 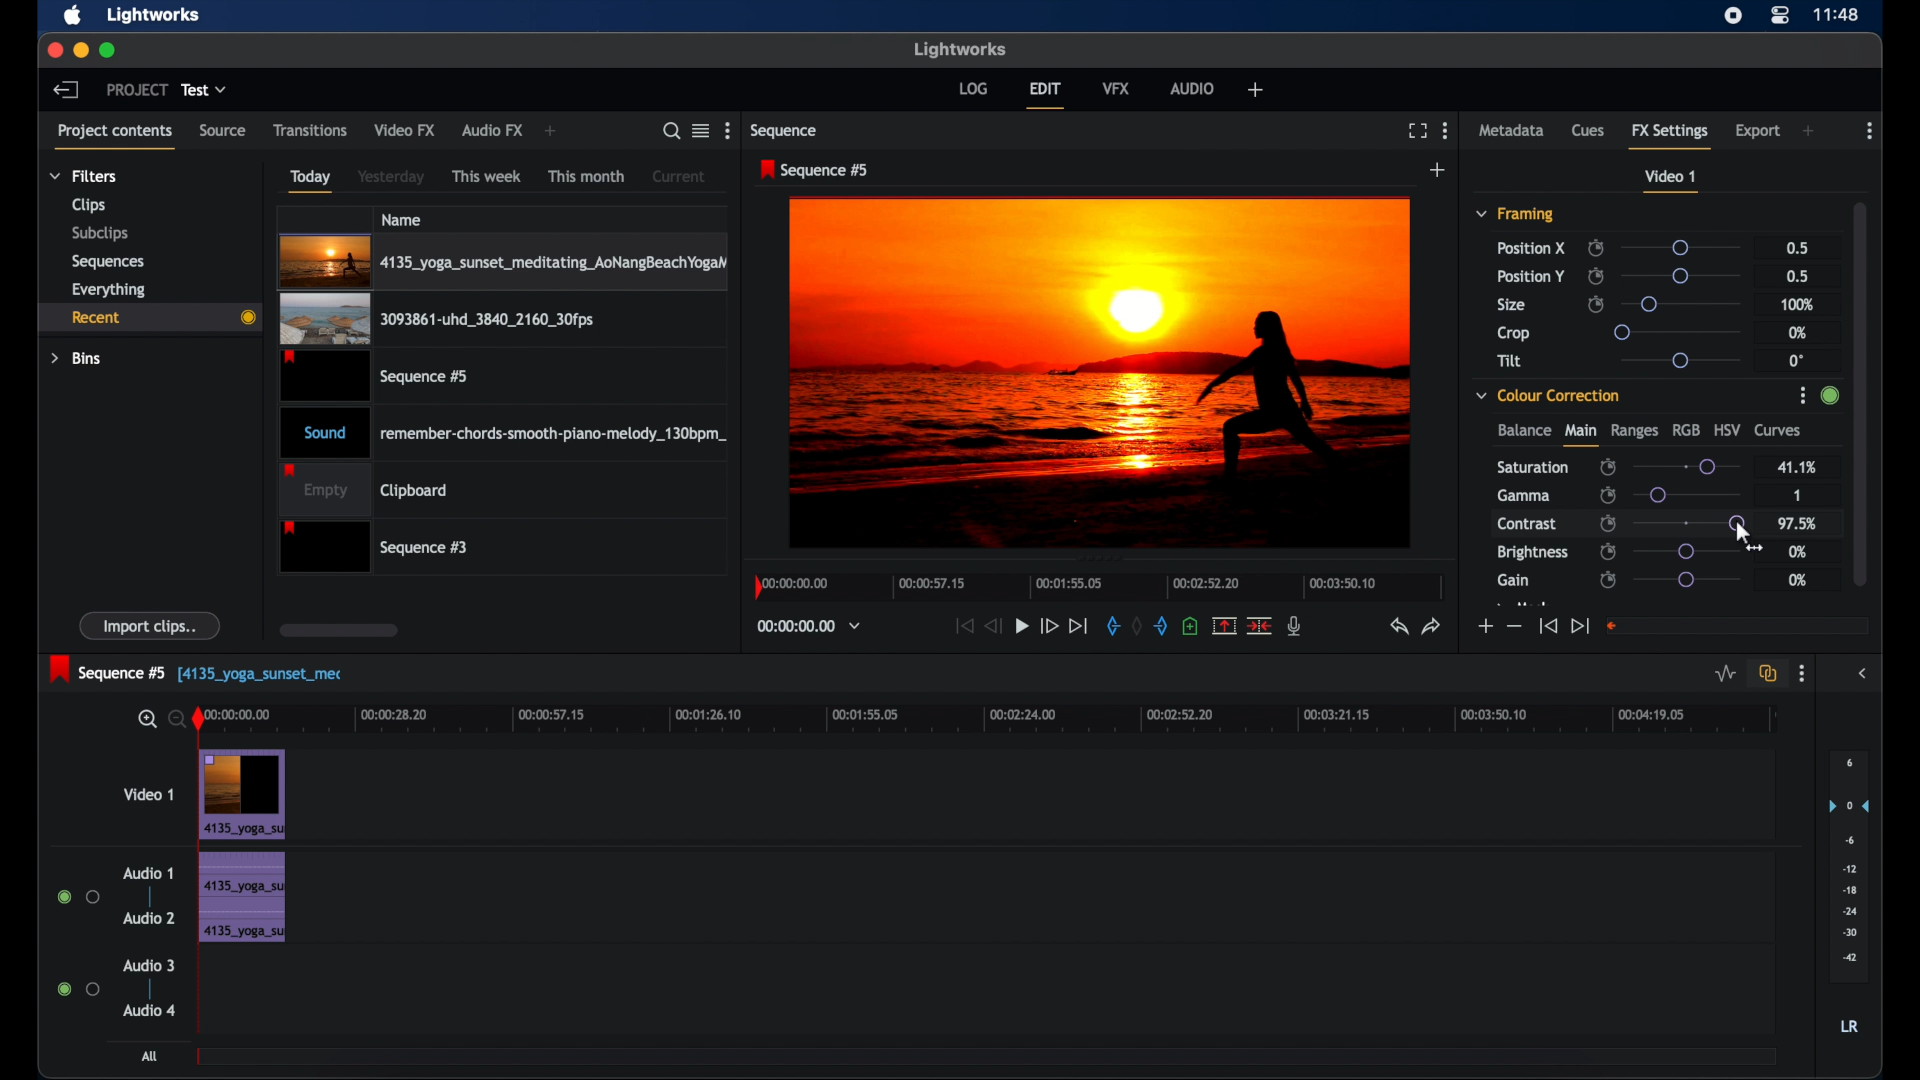 I want to click on slider, so click(x=1687, y=580).